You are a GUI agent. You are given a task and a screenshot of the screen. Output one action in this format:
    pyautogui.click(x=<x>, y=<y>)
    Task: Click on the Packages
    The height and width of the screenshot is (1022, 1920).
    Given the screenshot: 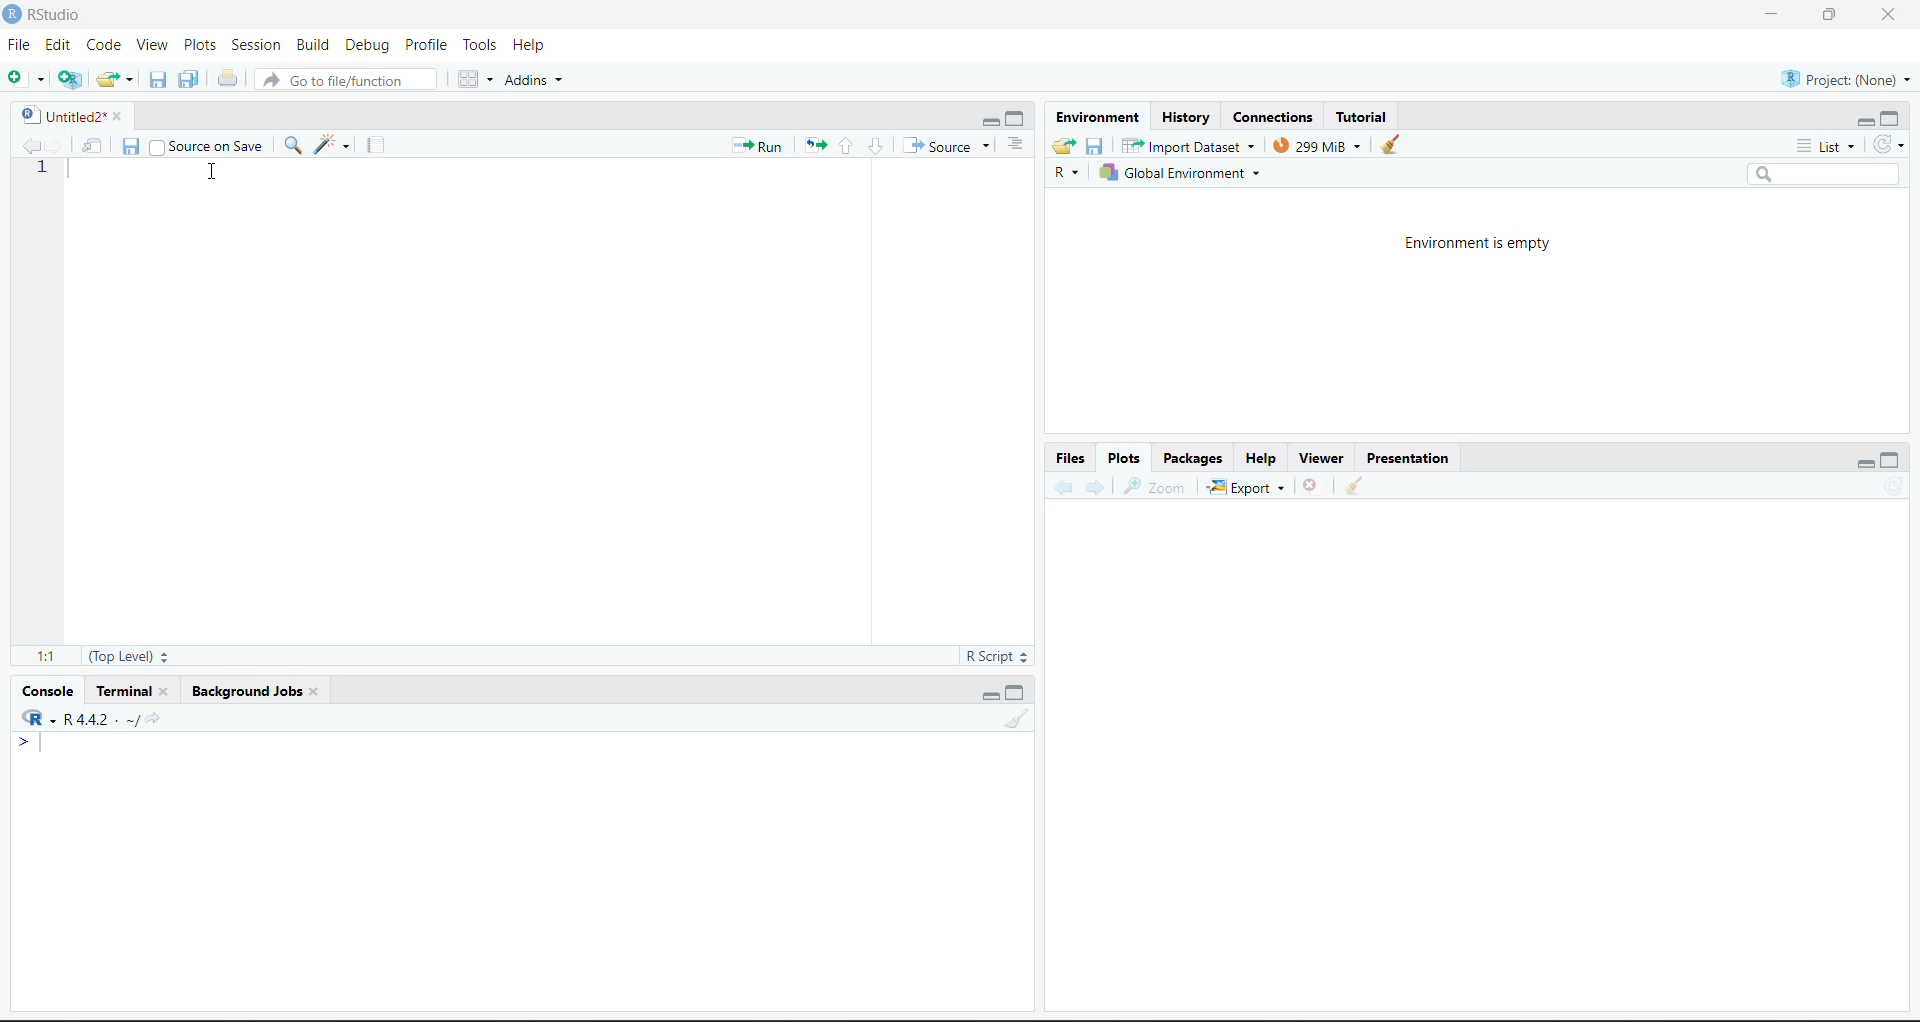 What is the action you would take?
    pyautogui.click(x=1194, y=457)
    